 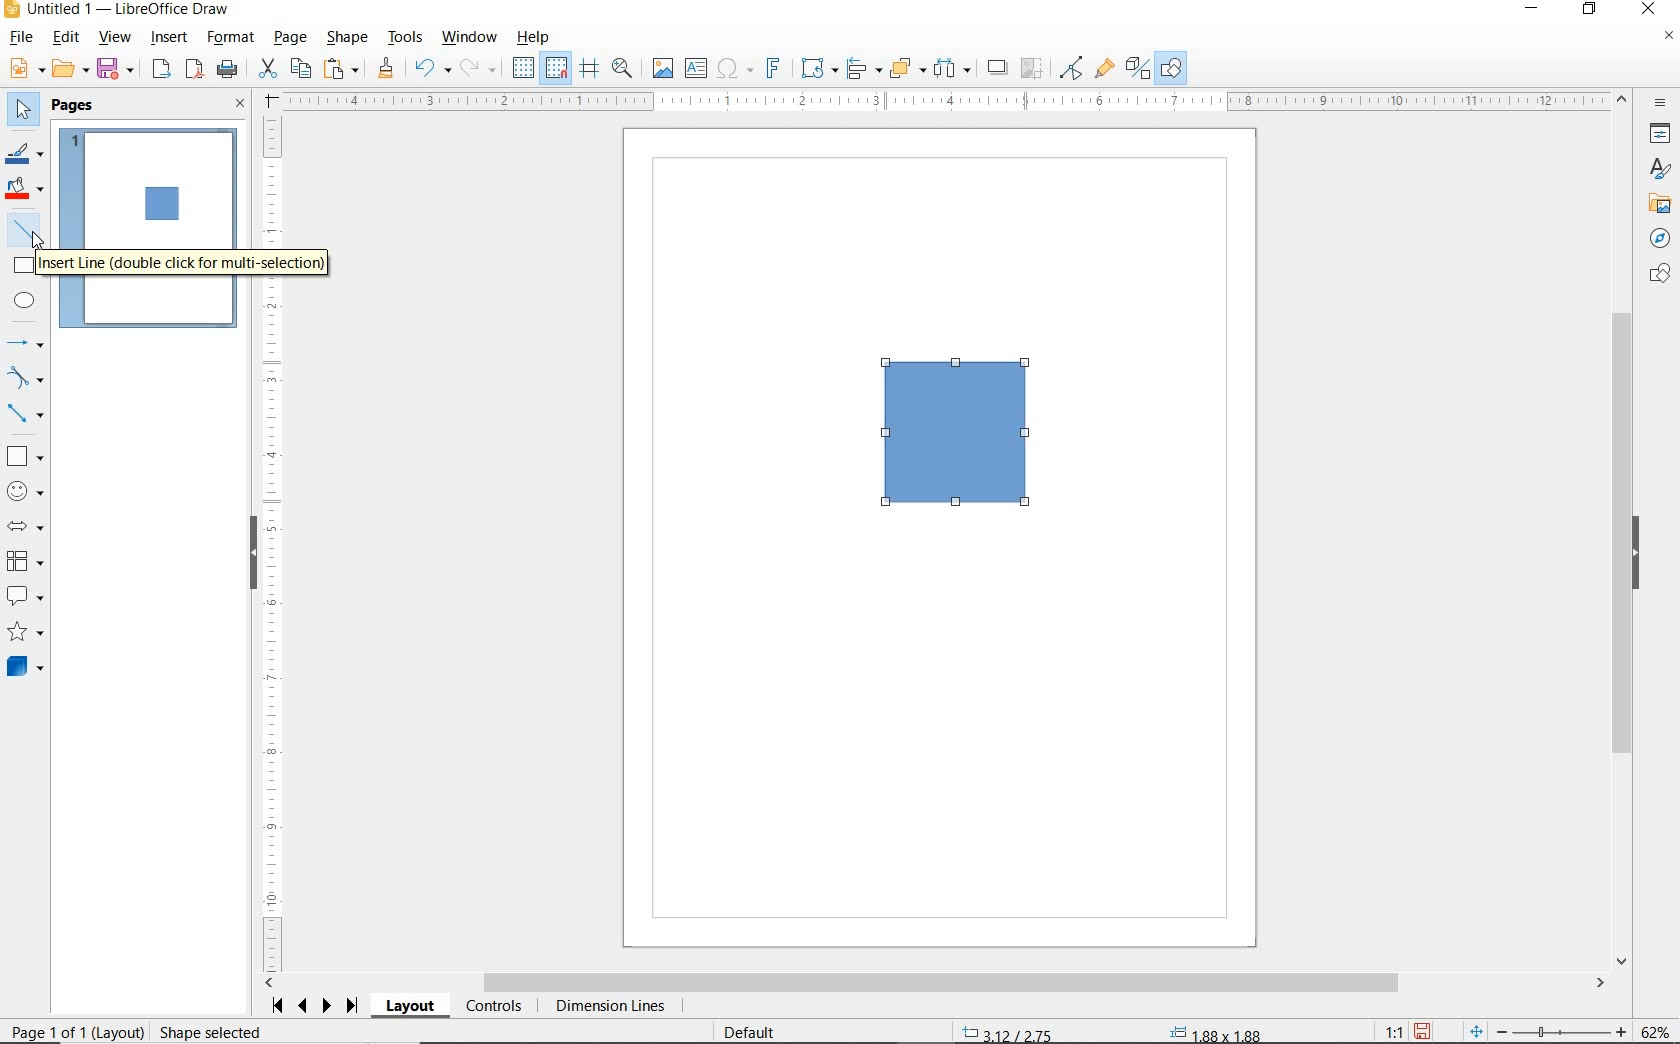 What do you see at coordinates (347, 39) in the screenshot?
I see `SHAPE` at bounding box center [347, 39].